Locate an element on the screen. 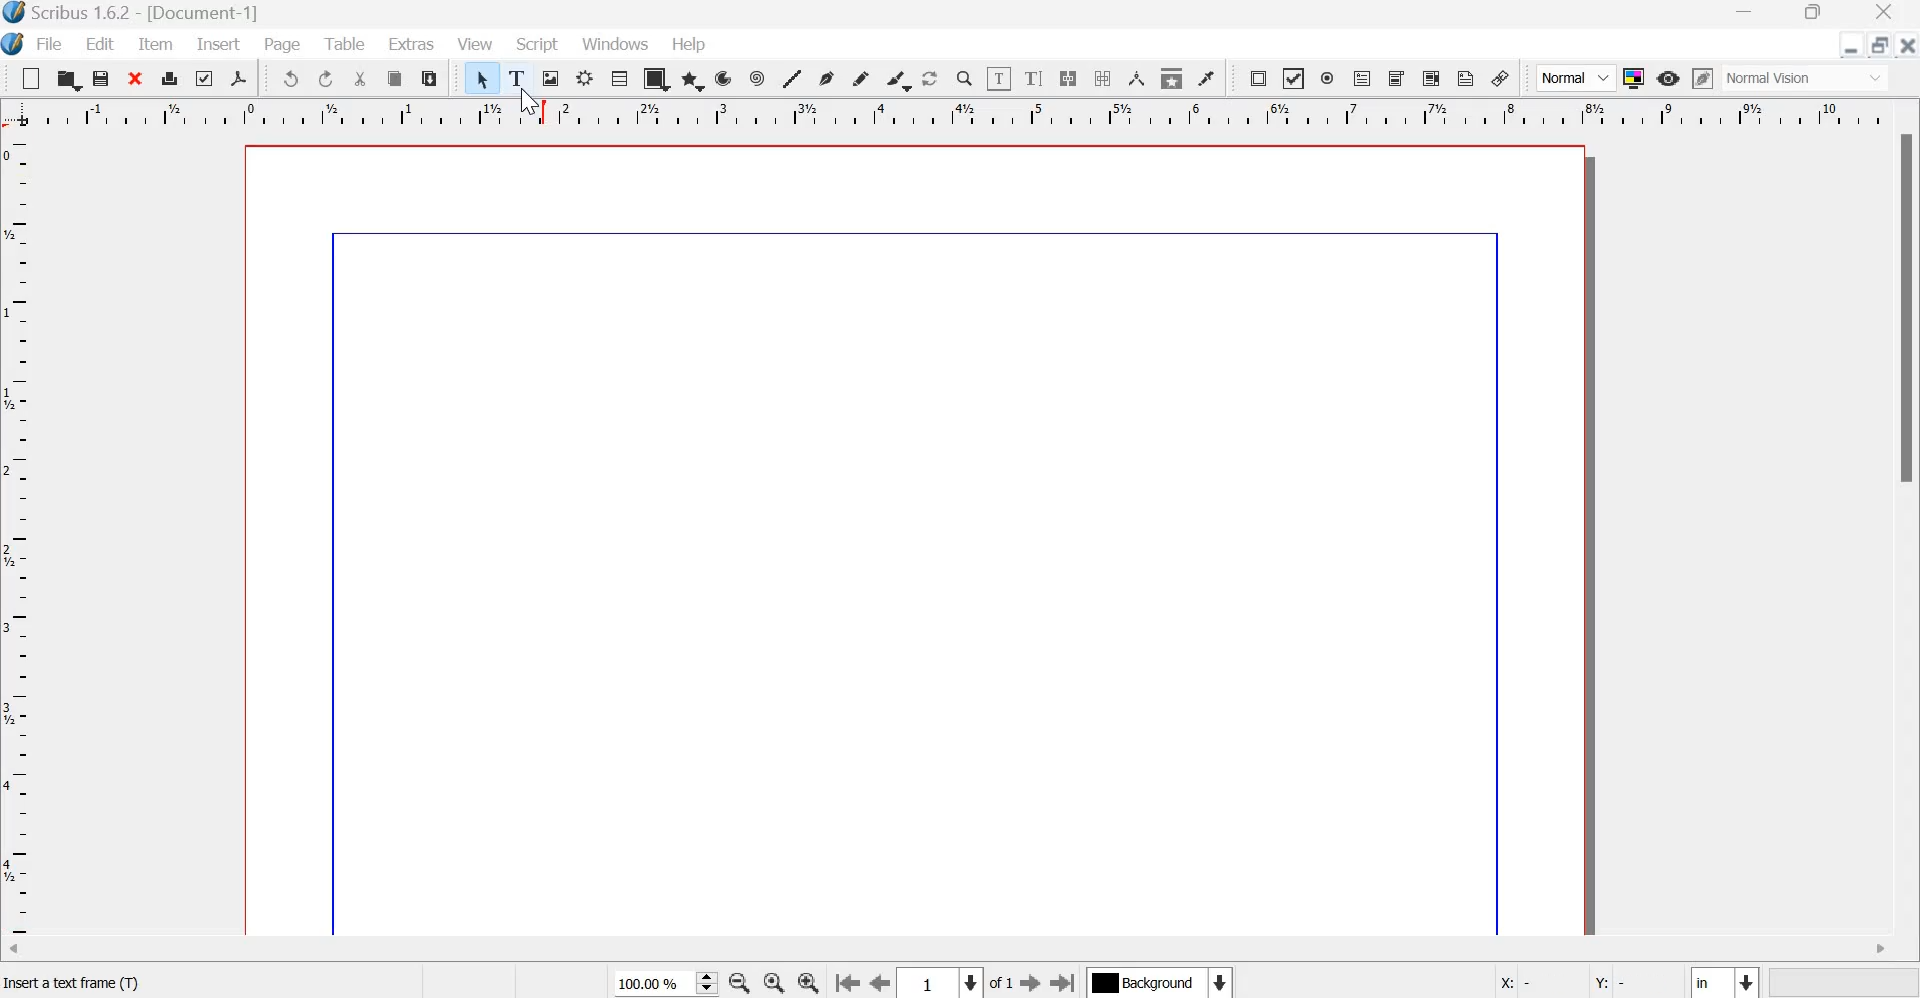 The width and height of the screenshot is (1920, 998). Close is located at coordinates (1885, 14).